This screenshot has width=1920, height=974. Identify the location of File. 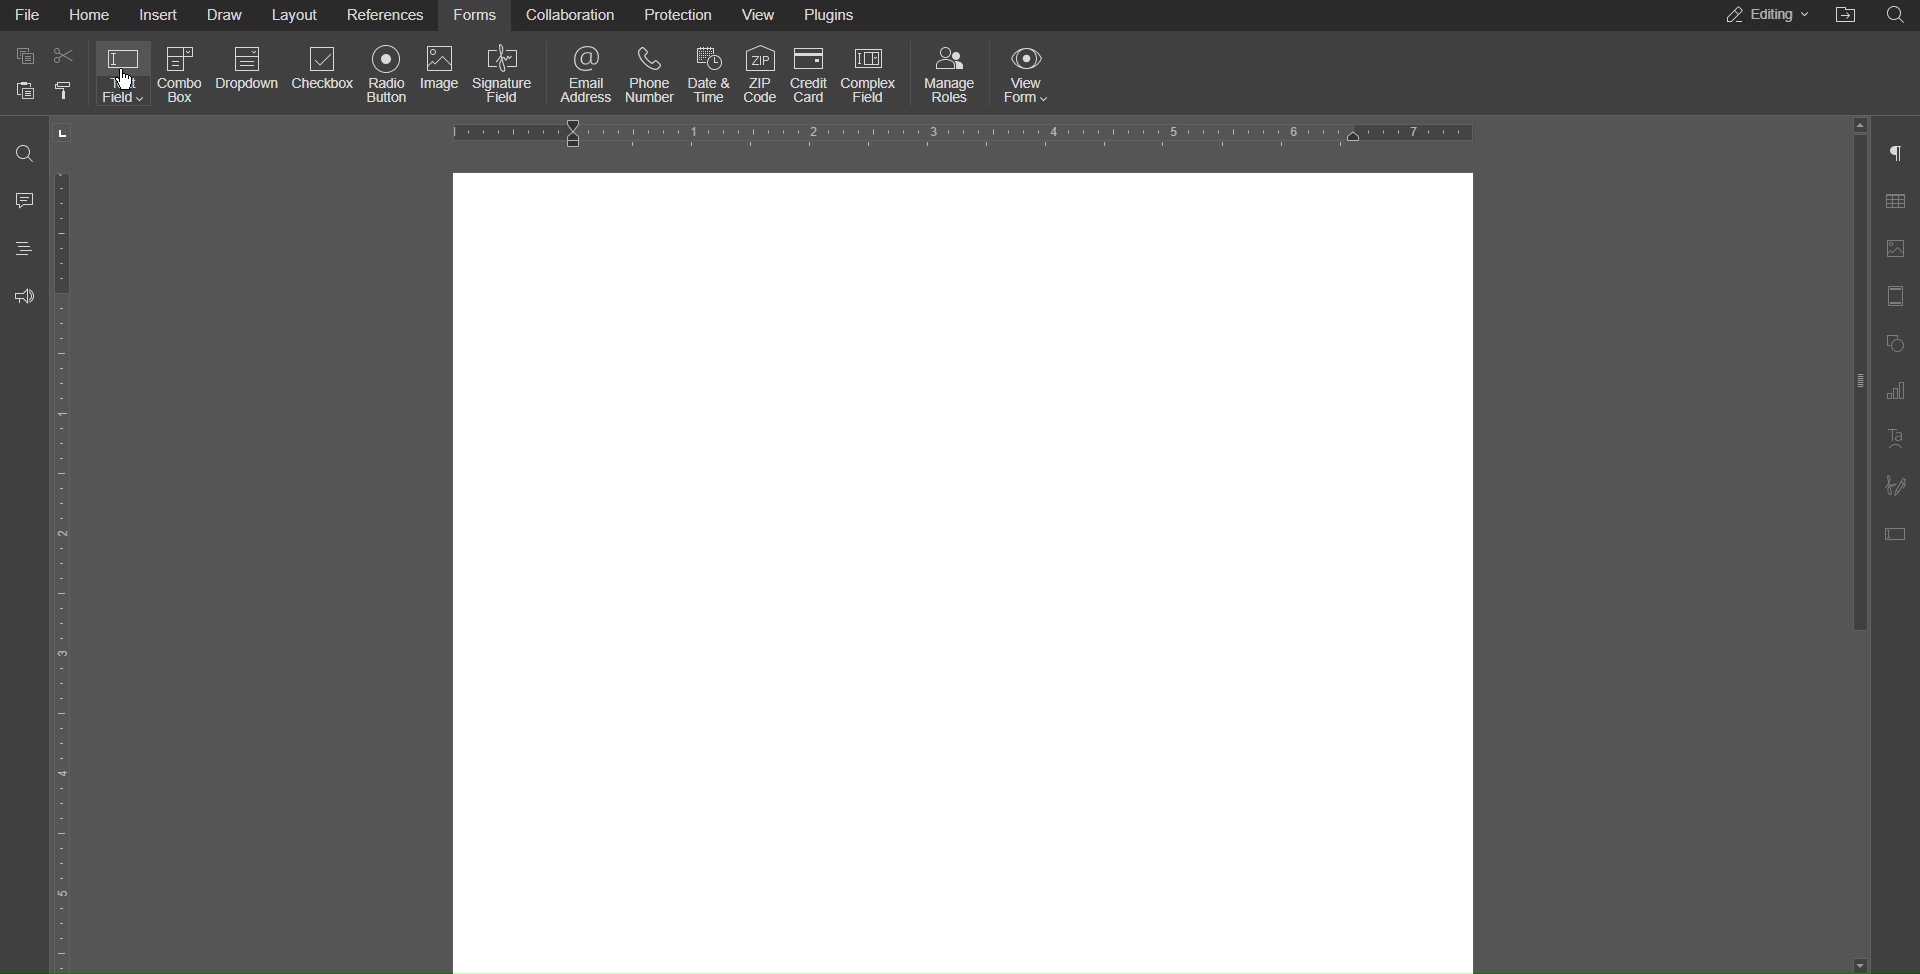
(25, 15).